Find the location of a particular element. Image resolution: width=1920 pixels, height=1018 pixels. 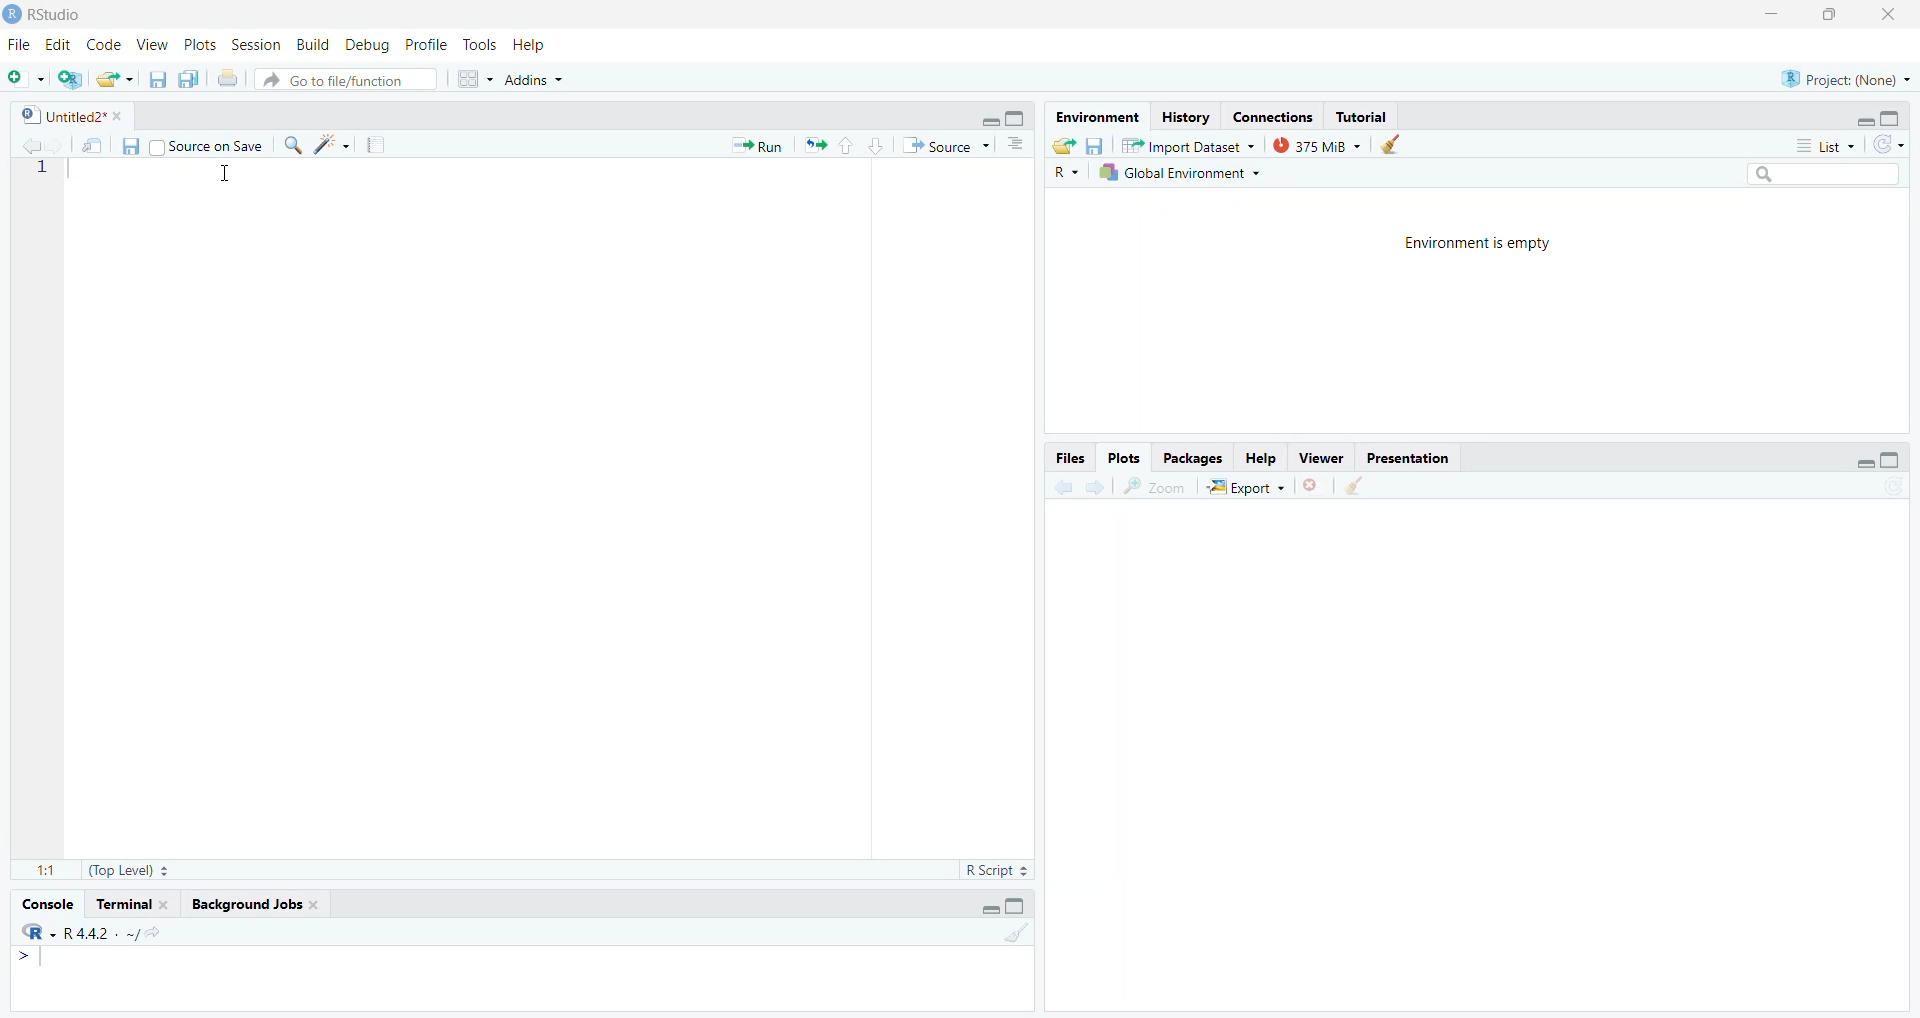

show document outline is located at coordinates (1022, 145).